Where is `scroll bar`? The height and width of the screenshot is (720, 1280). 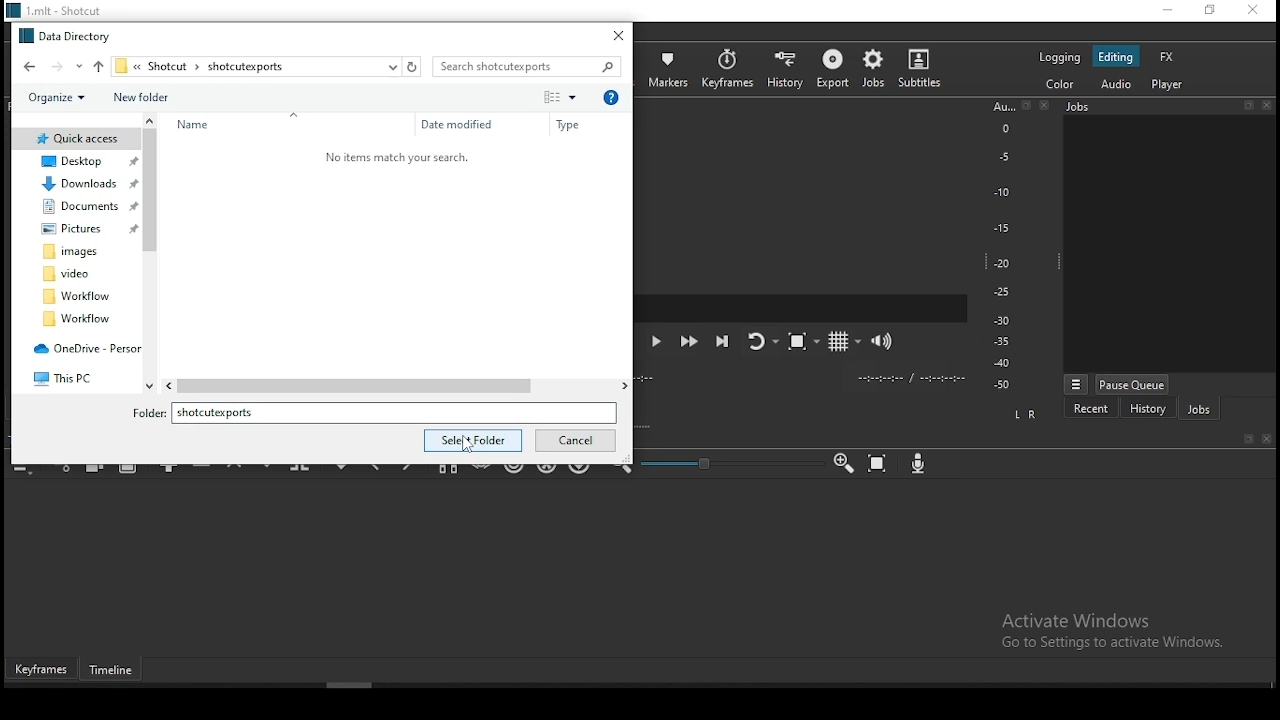 scroll bar is located at coordinates (394, 385).